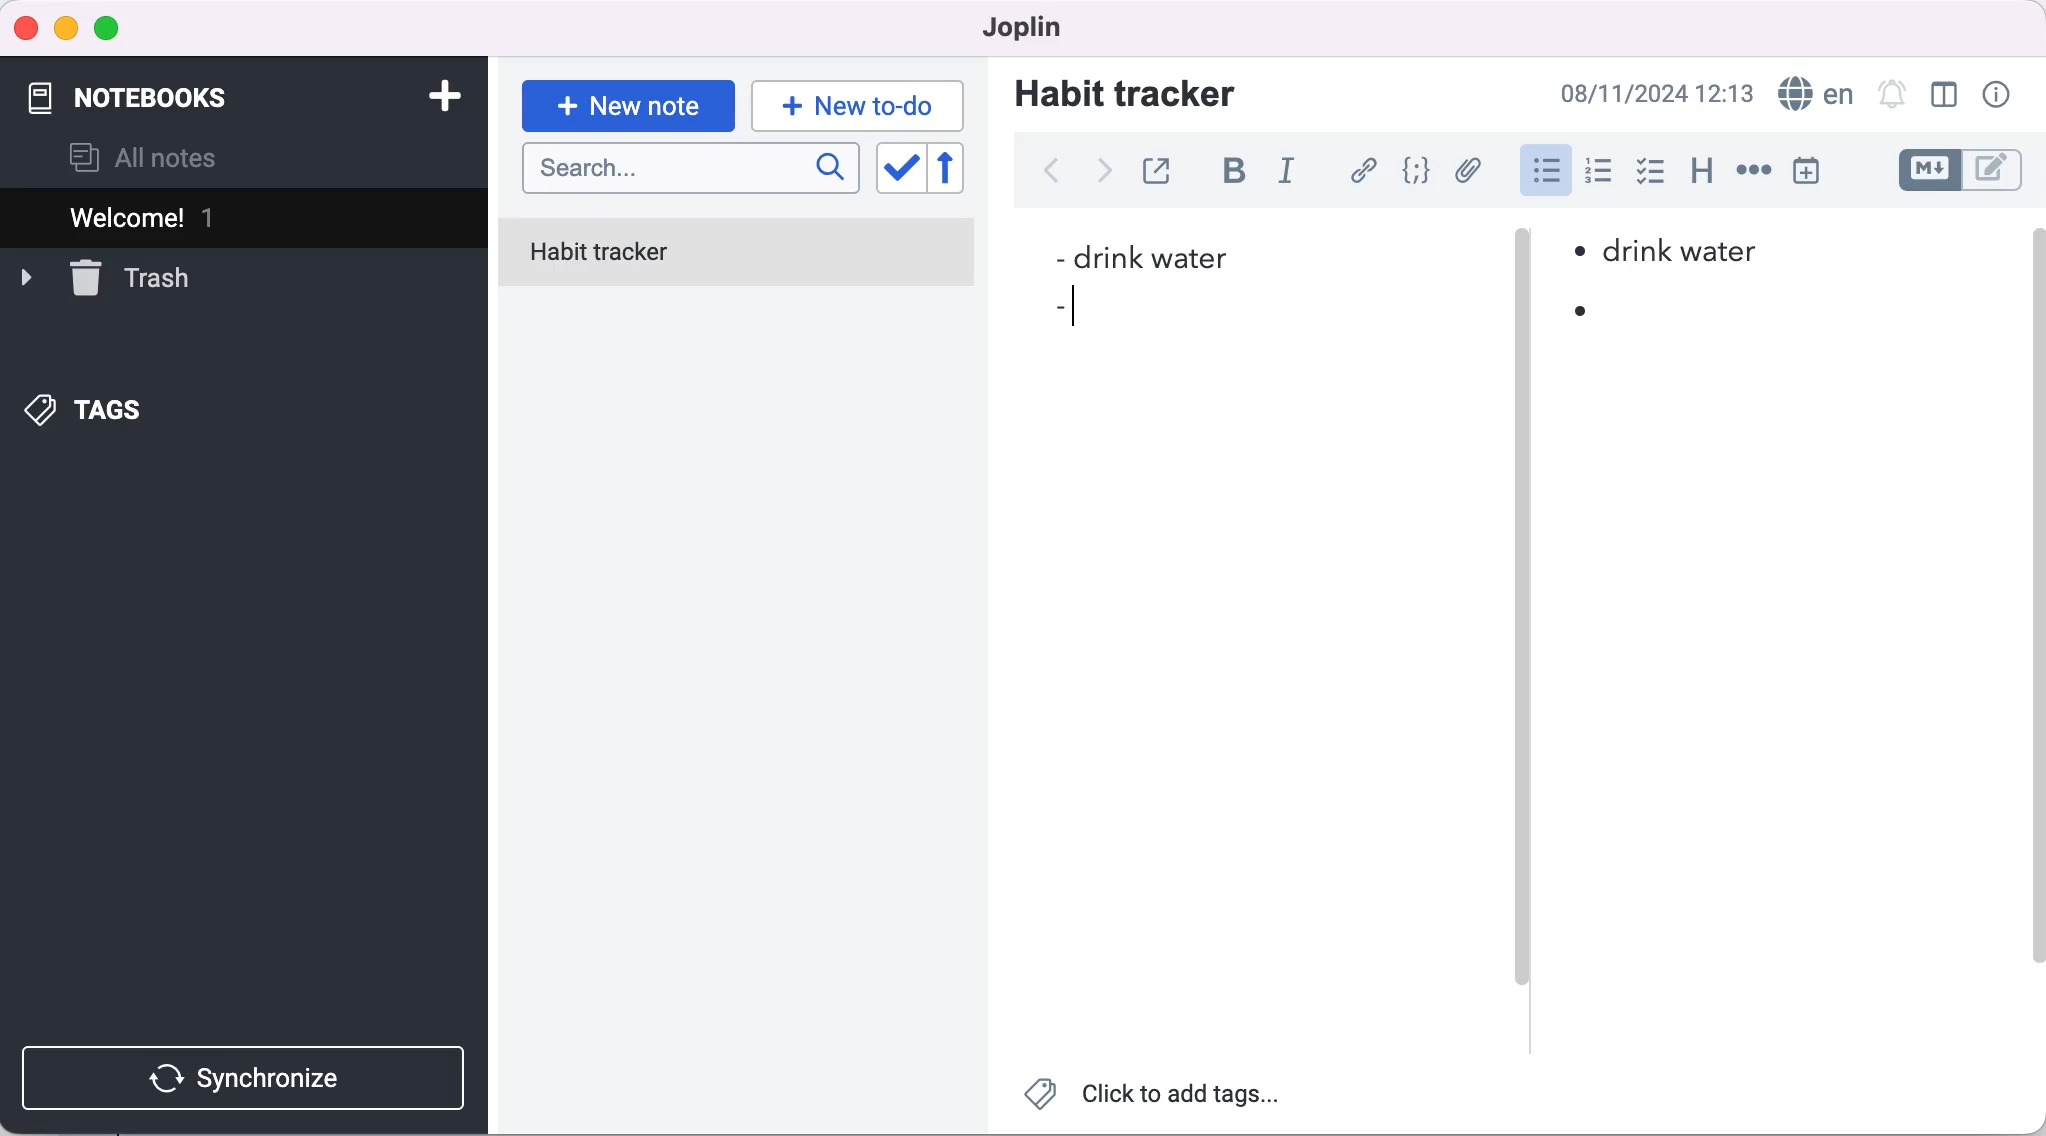  What do you see at coordinates (627, 106) in the screenshot?
I see `new note` at bounding box center [627, 106].